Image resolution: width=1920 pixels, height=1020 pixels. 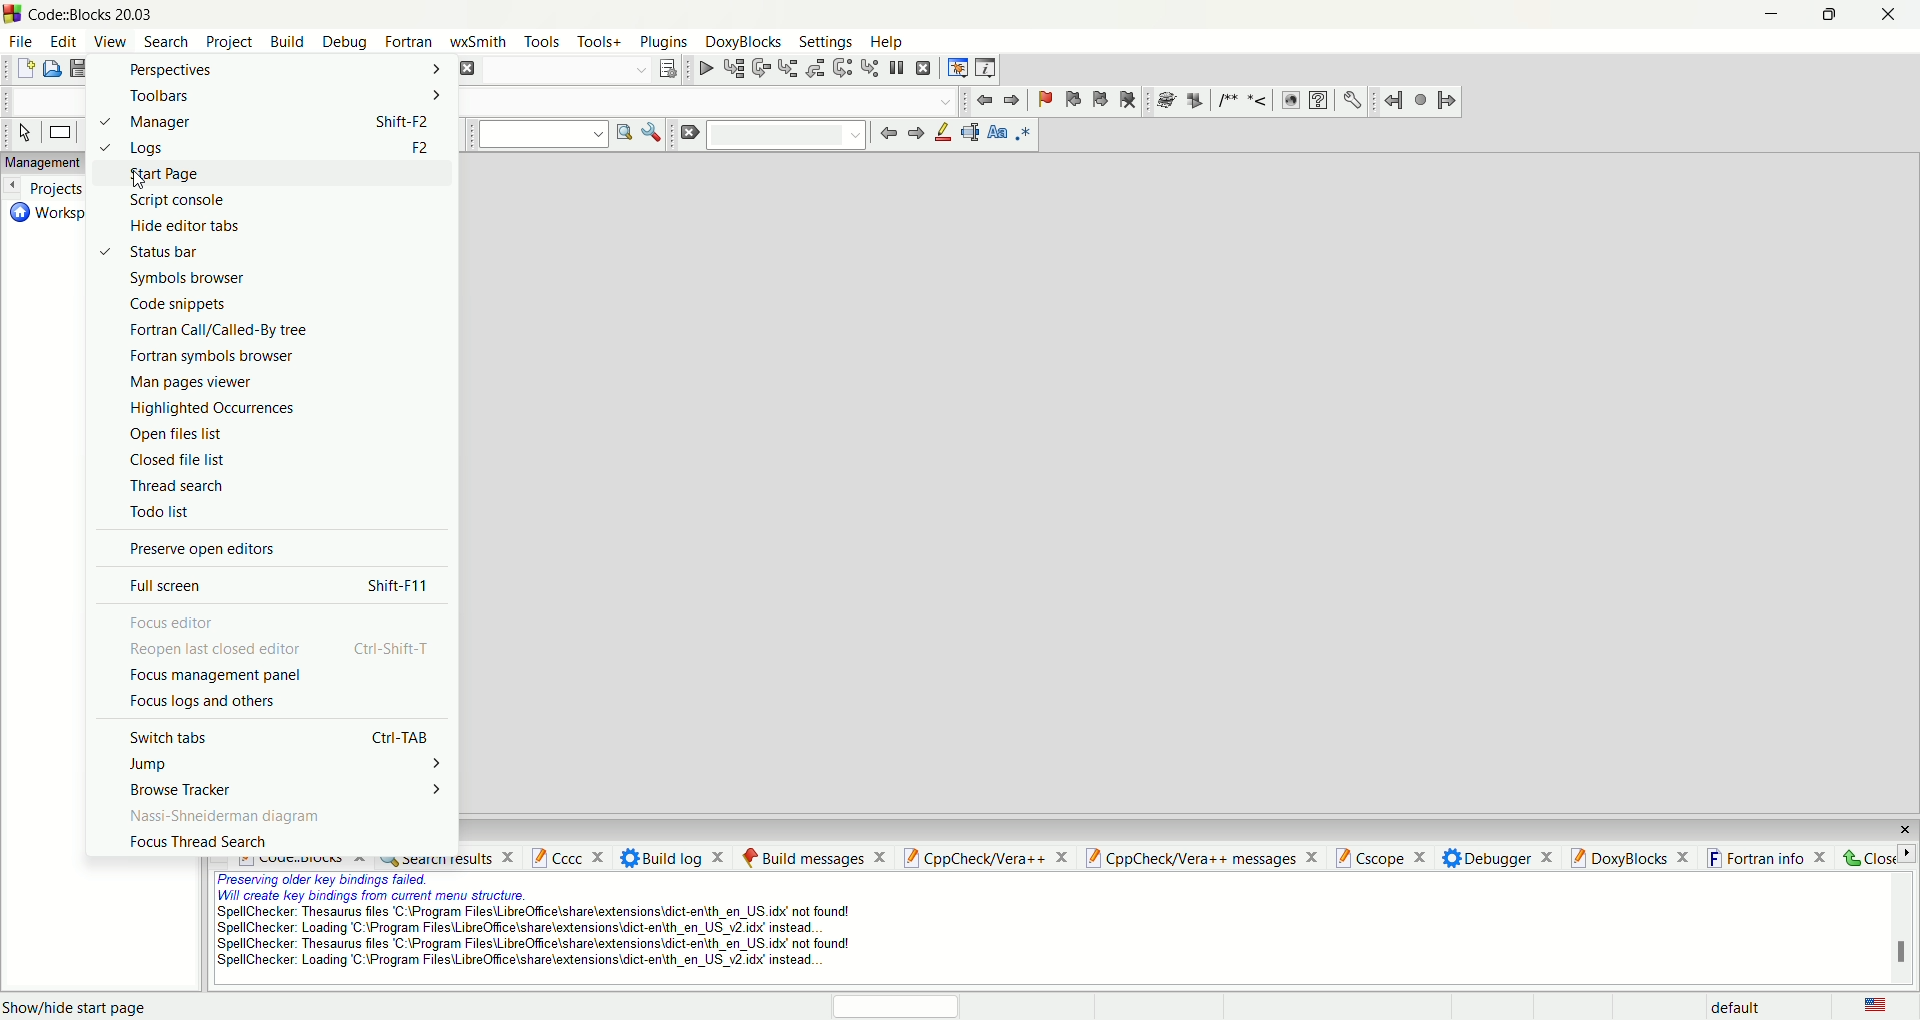 I want to click on toggle bookmark, so click(x=1042, y=97).